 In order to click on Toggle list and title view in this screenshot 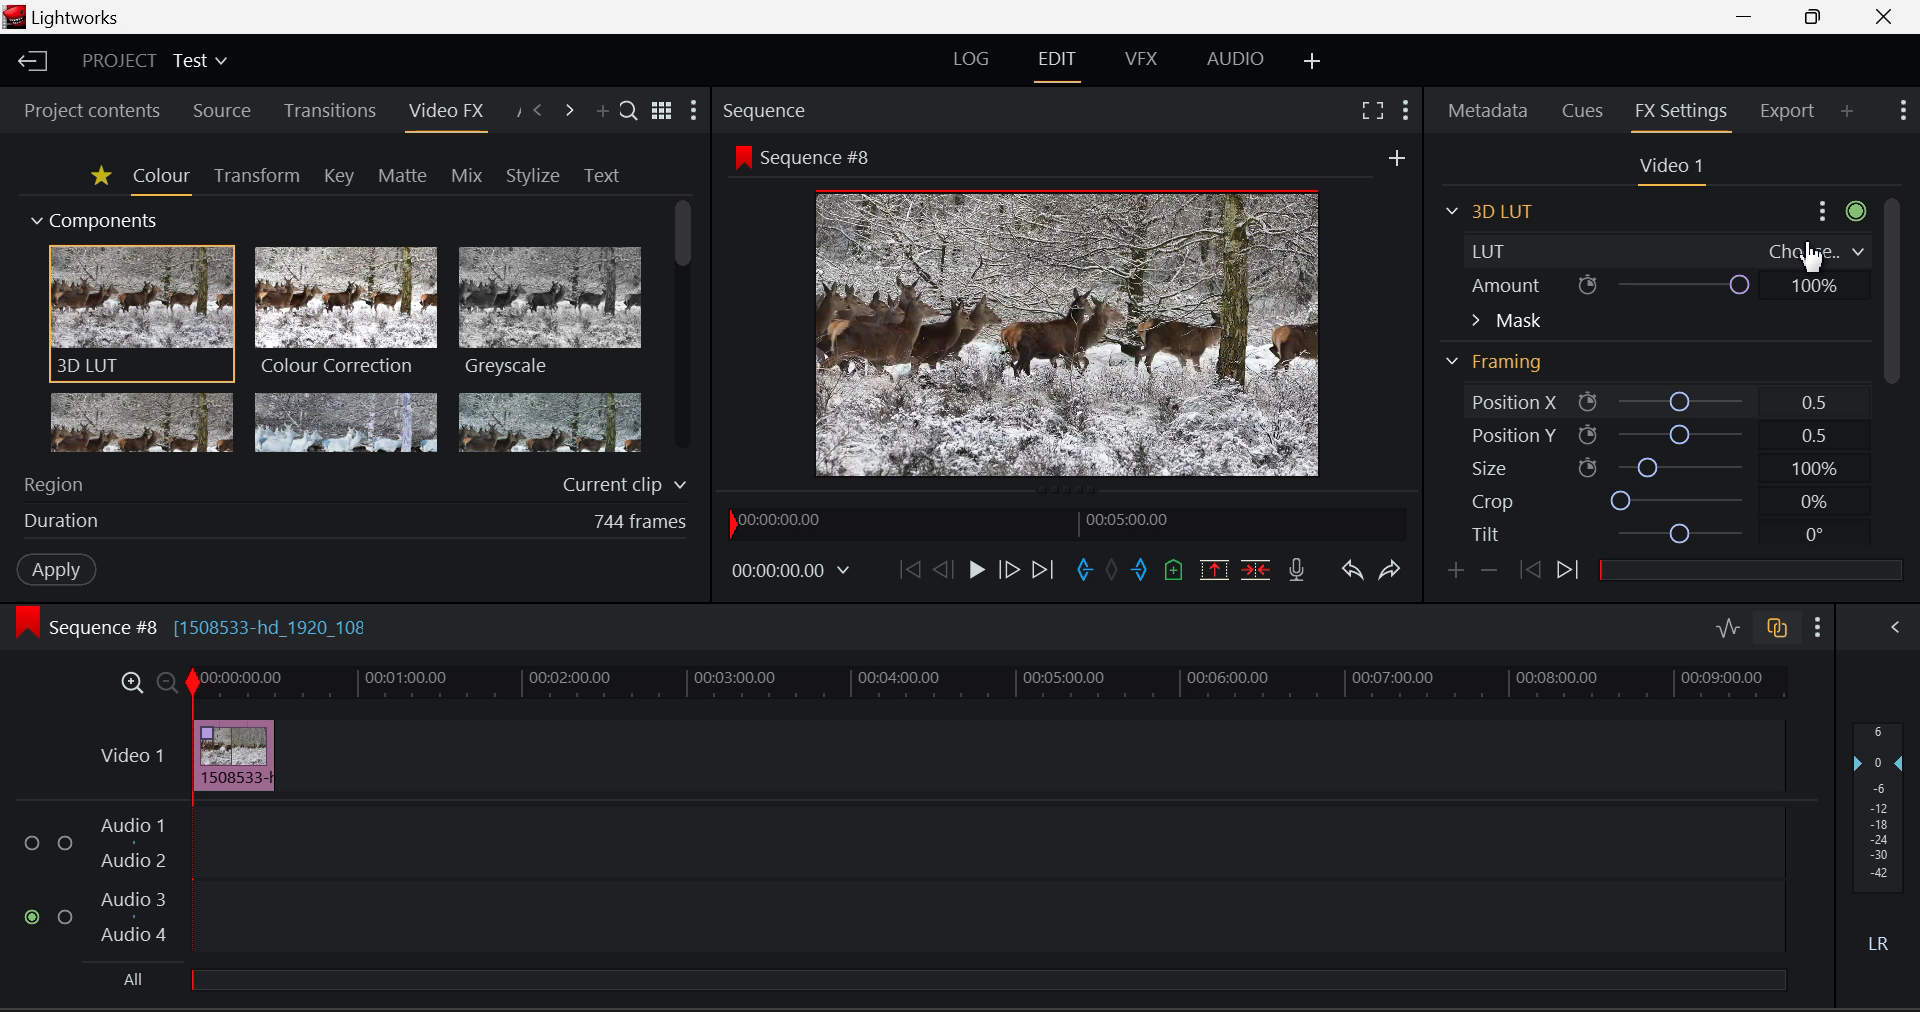, I will do `click(661, 108)`.